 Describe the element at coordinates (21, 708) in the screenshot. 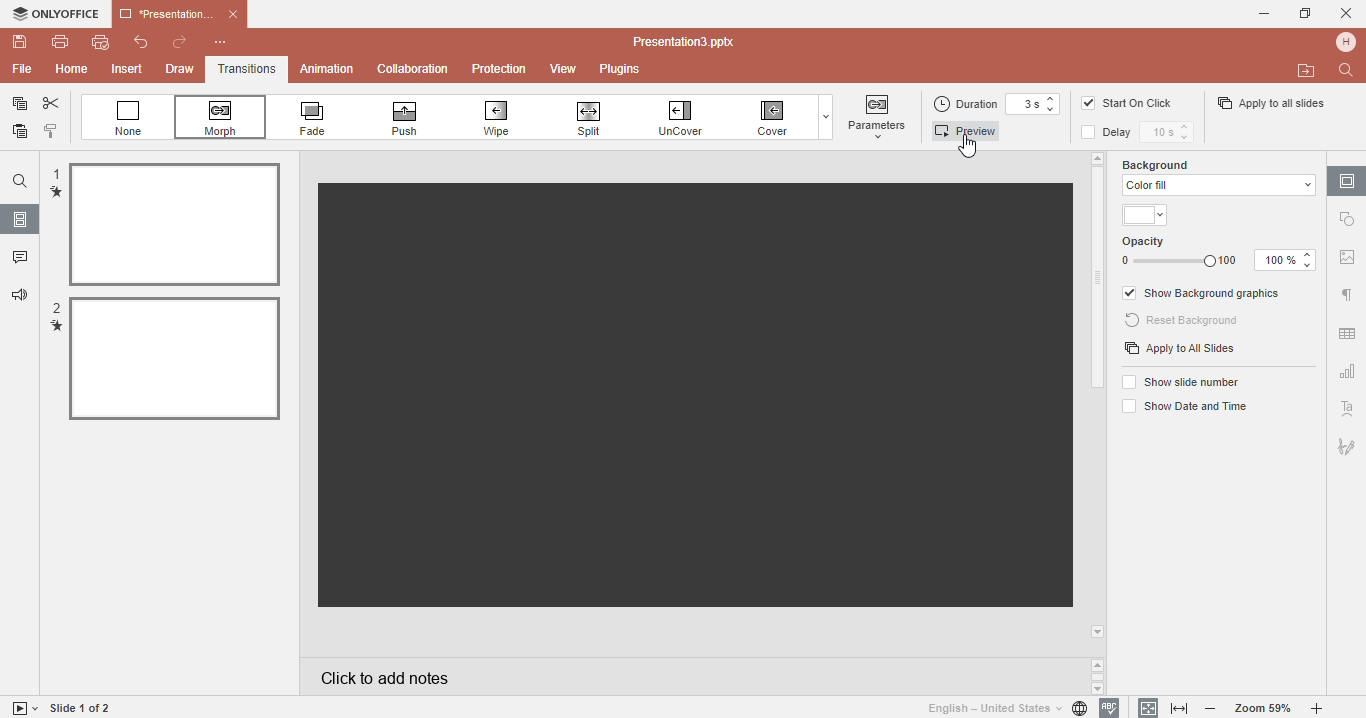

I see `Start slide show` at that location.